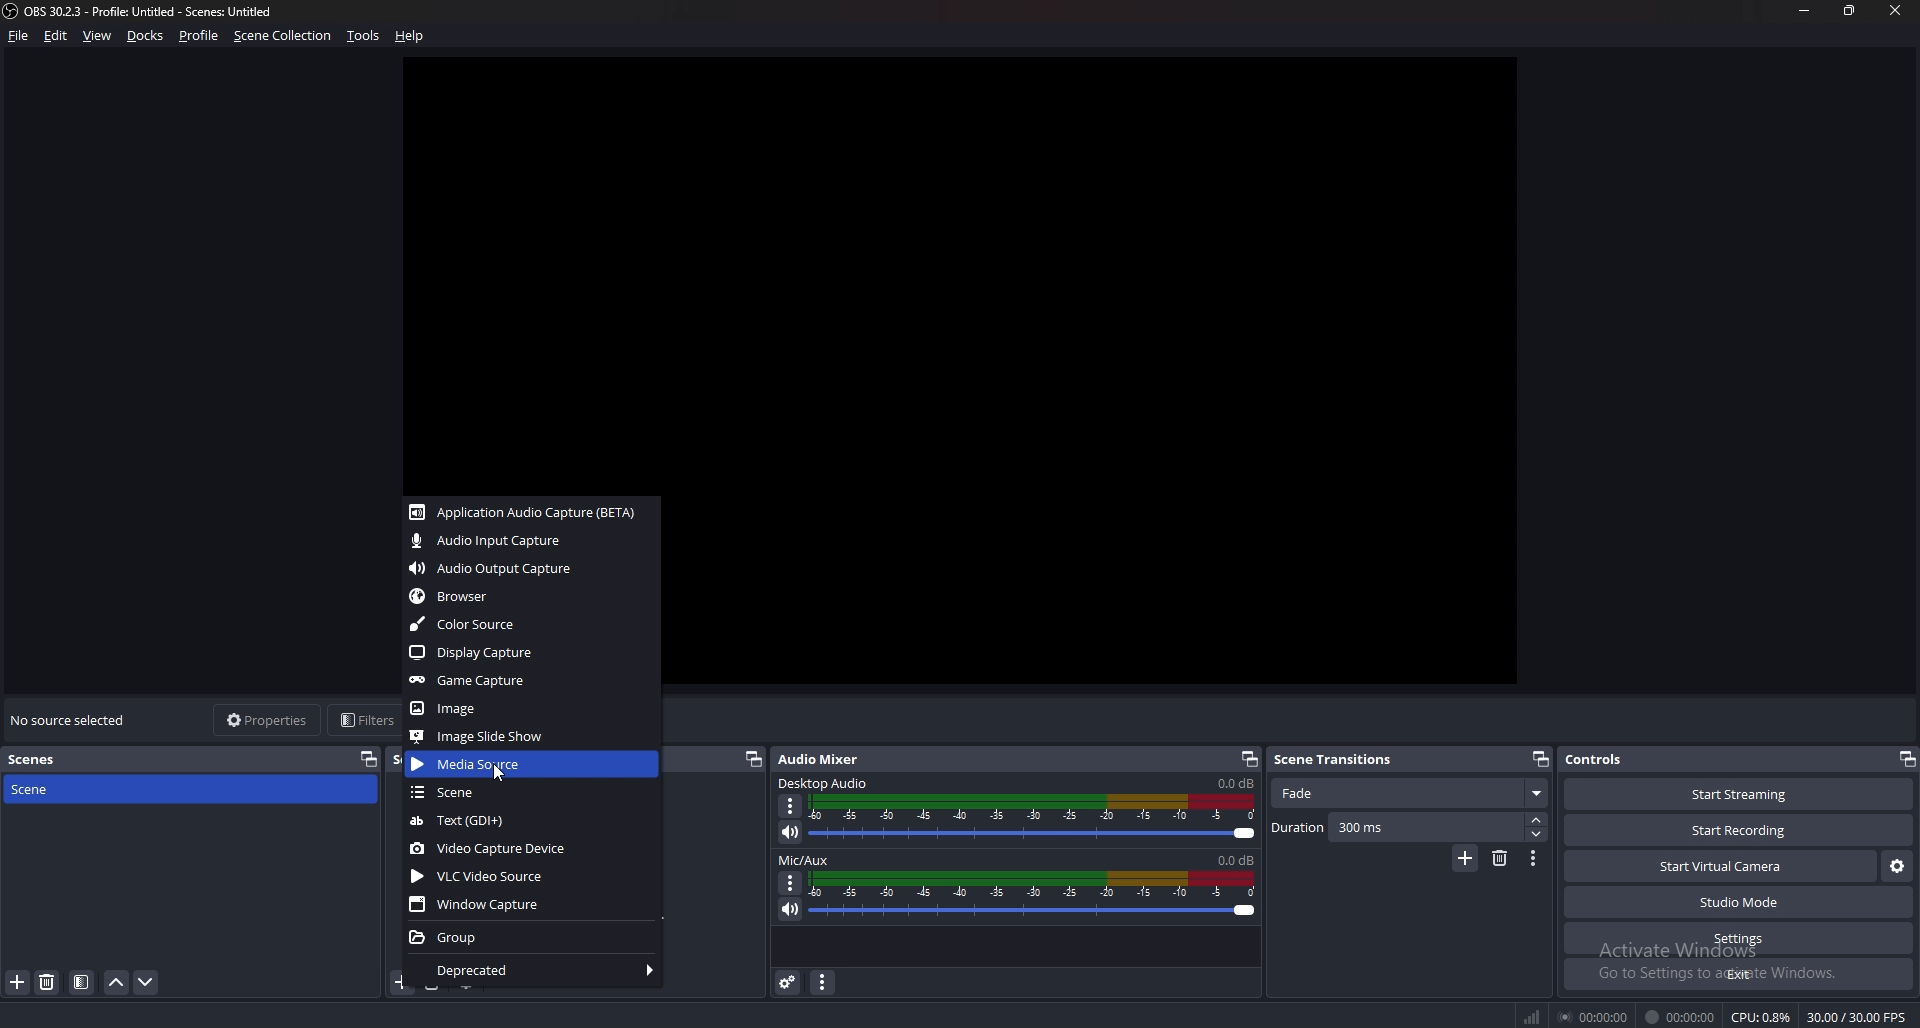 The image size is (1920, 1028). What do you see at coordinates (980, 273) in the screenshot?
I see `workspace` at bounding box center [980, 273].